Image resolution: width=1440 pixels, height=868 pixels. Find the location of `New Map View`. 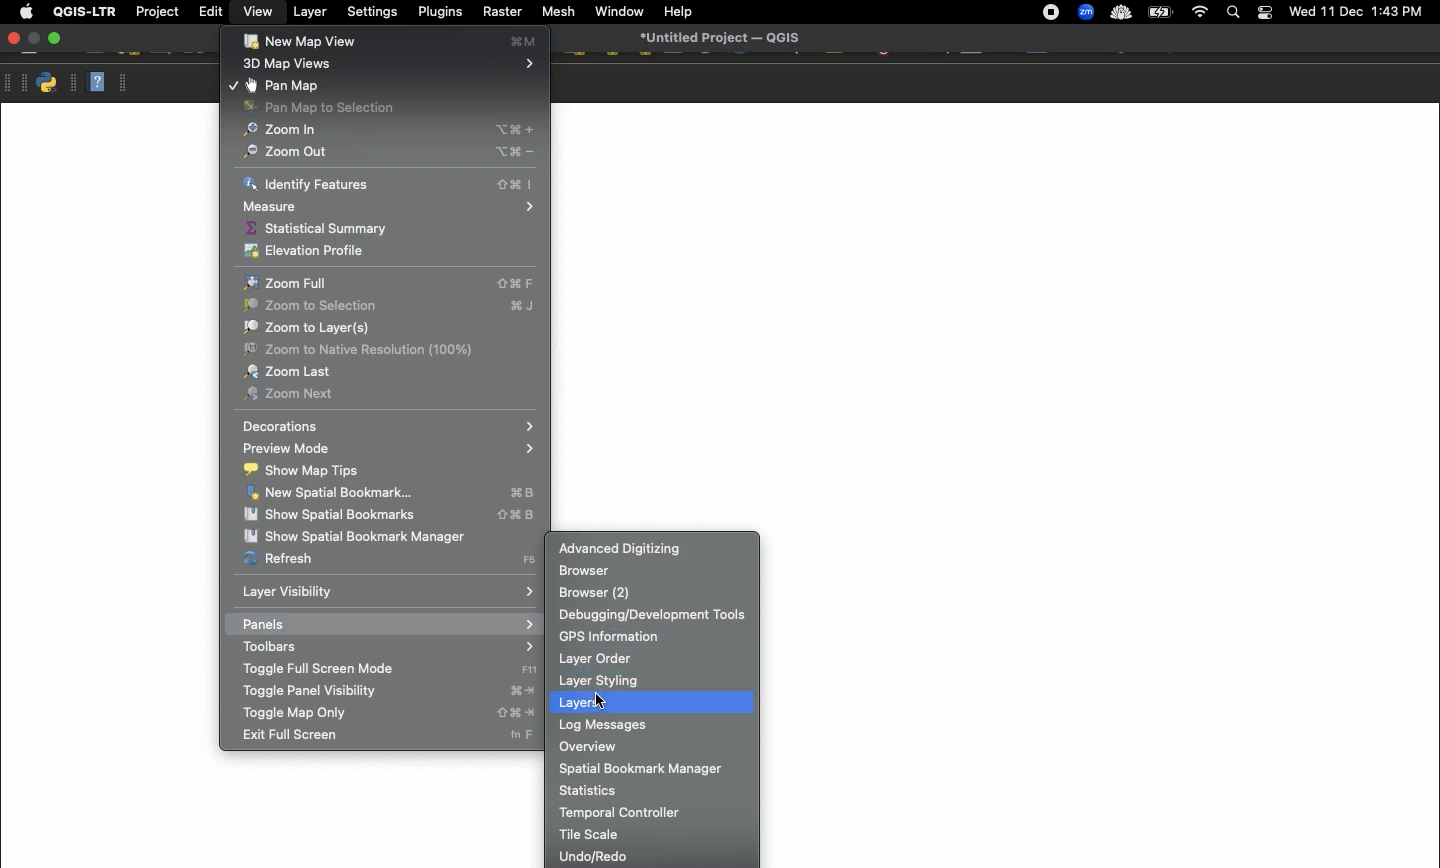

New Map View is located at coordinates (392, 42).